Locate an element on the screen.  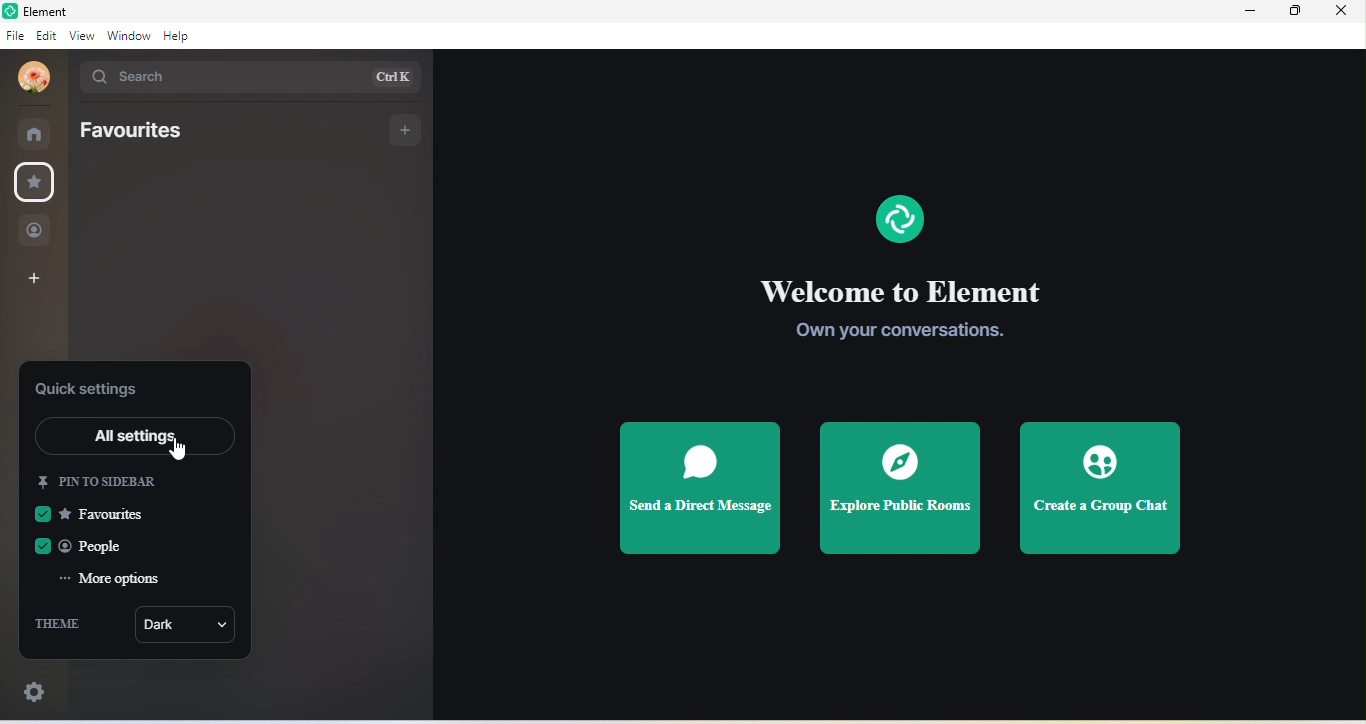
help is located at coordinates (178, 36).